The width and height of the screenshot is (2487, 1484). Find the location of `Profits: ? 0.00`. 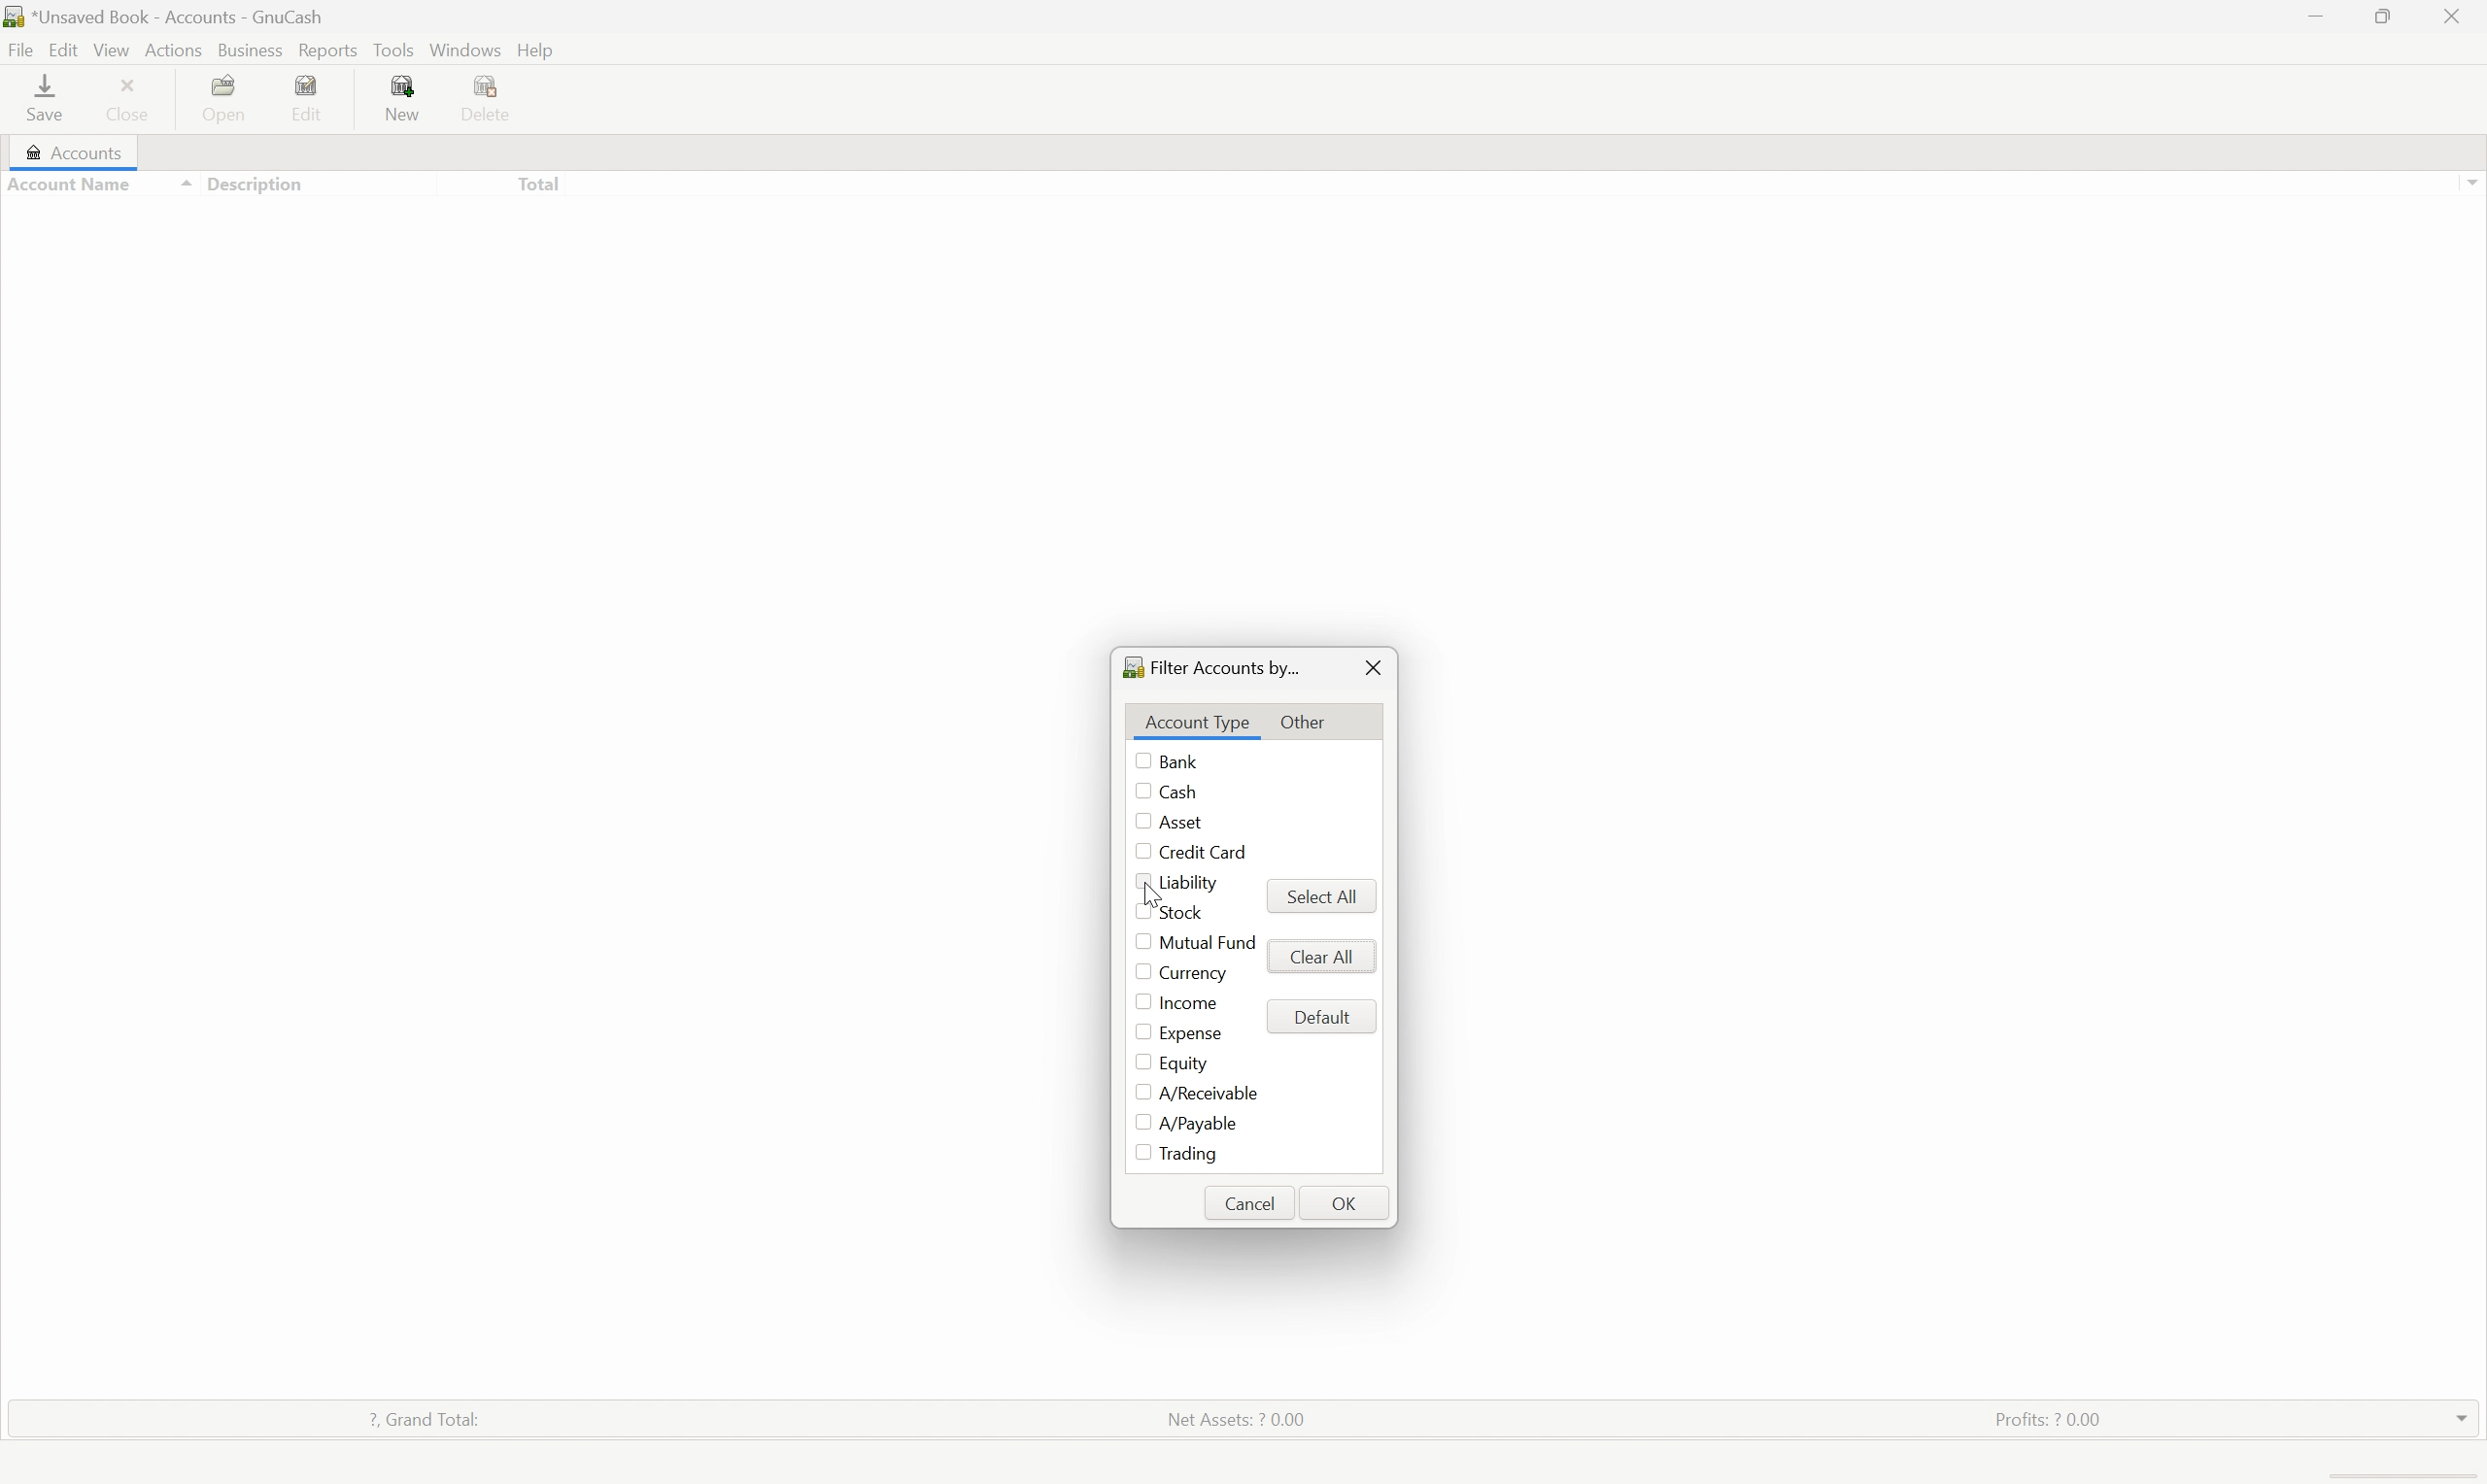

Profits: ? 0.00 is located at coordinates (2046, 1419).